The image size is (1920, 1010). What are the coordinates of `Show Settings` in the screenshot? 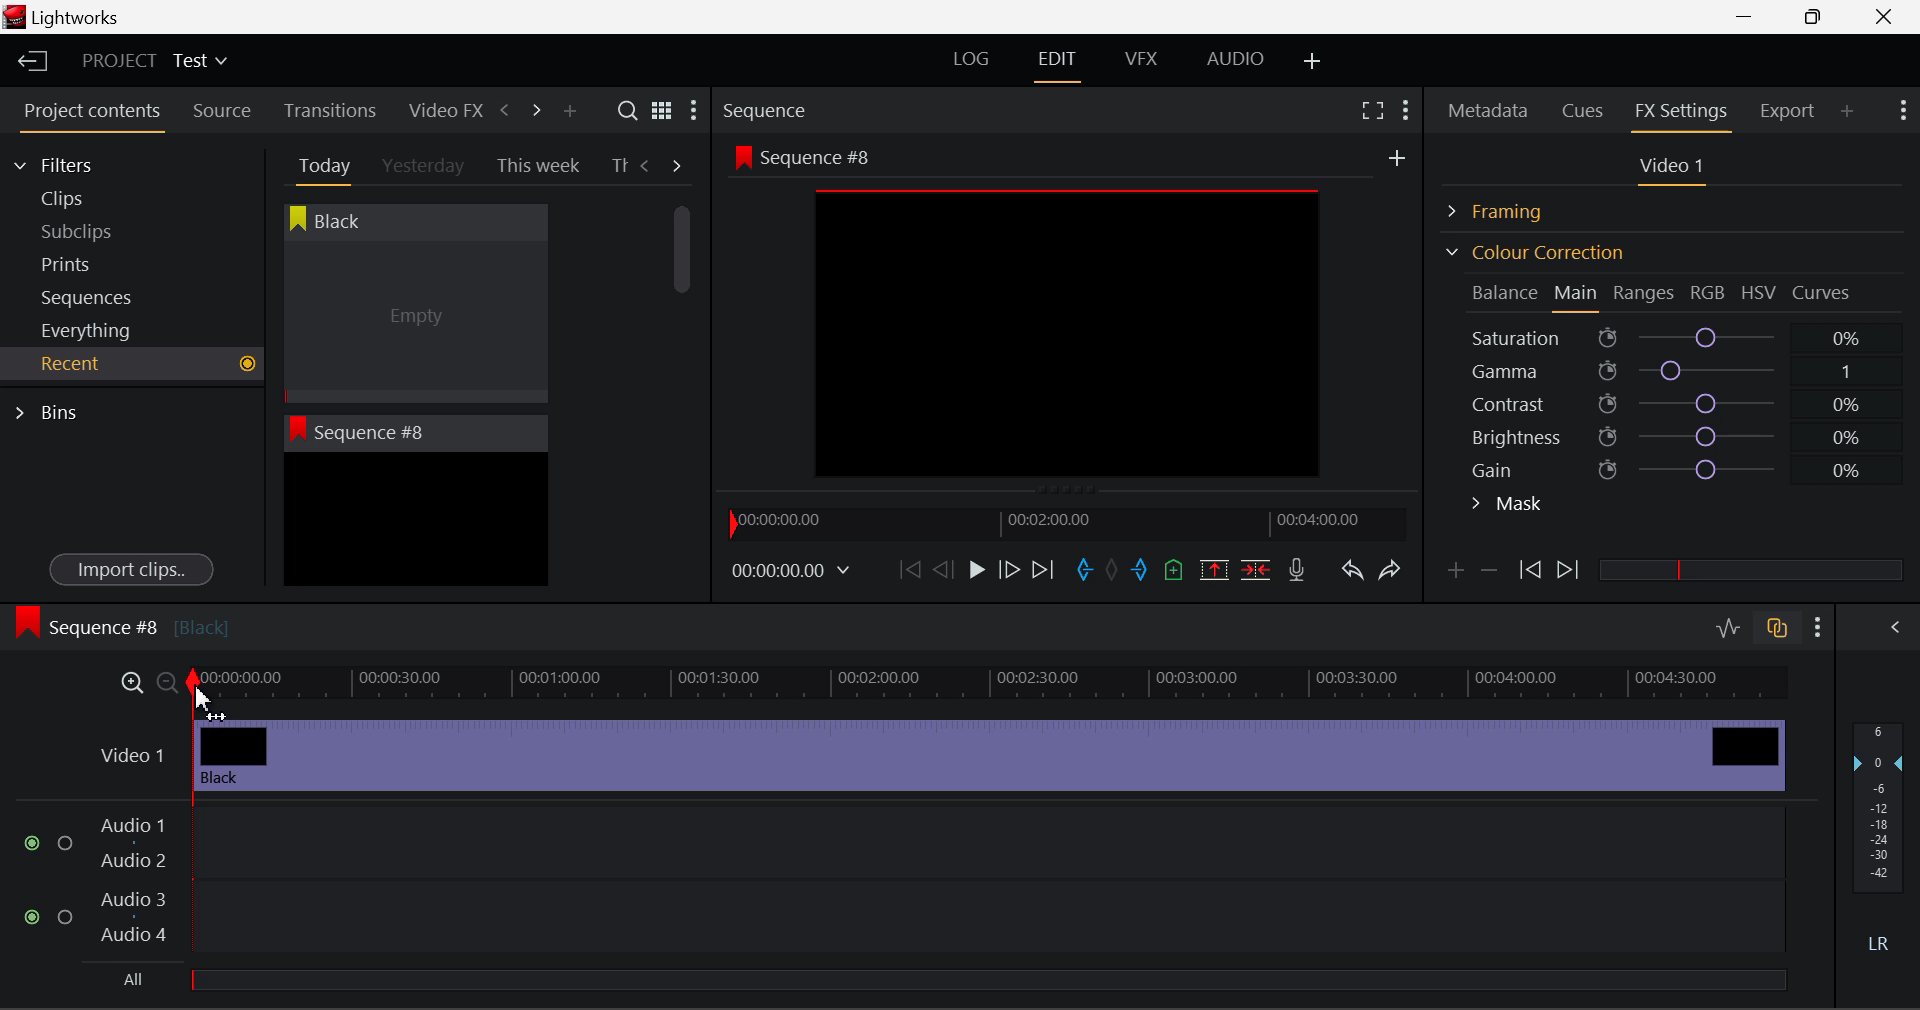 It's located at (1404, 107).